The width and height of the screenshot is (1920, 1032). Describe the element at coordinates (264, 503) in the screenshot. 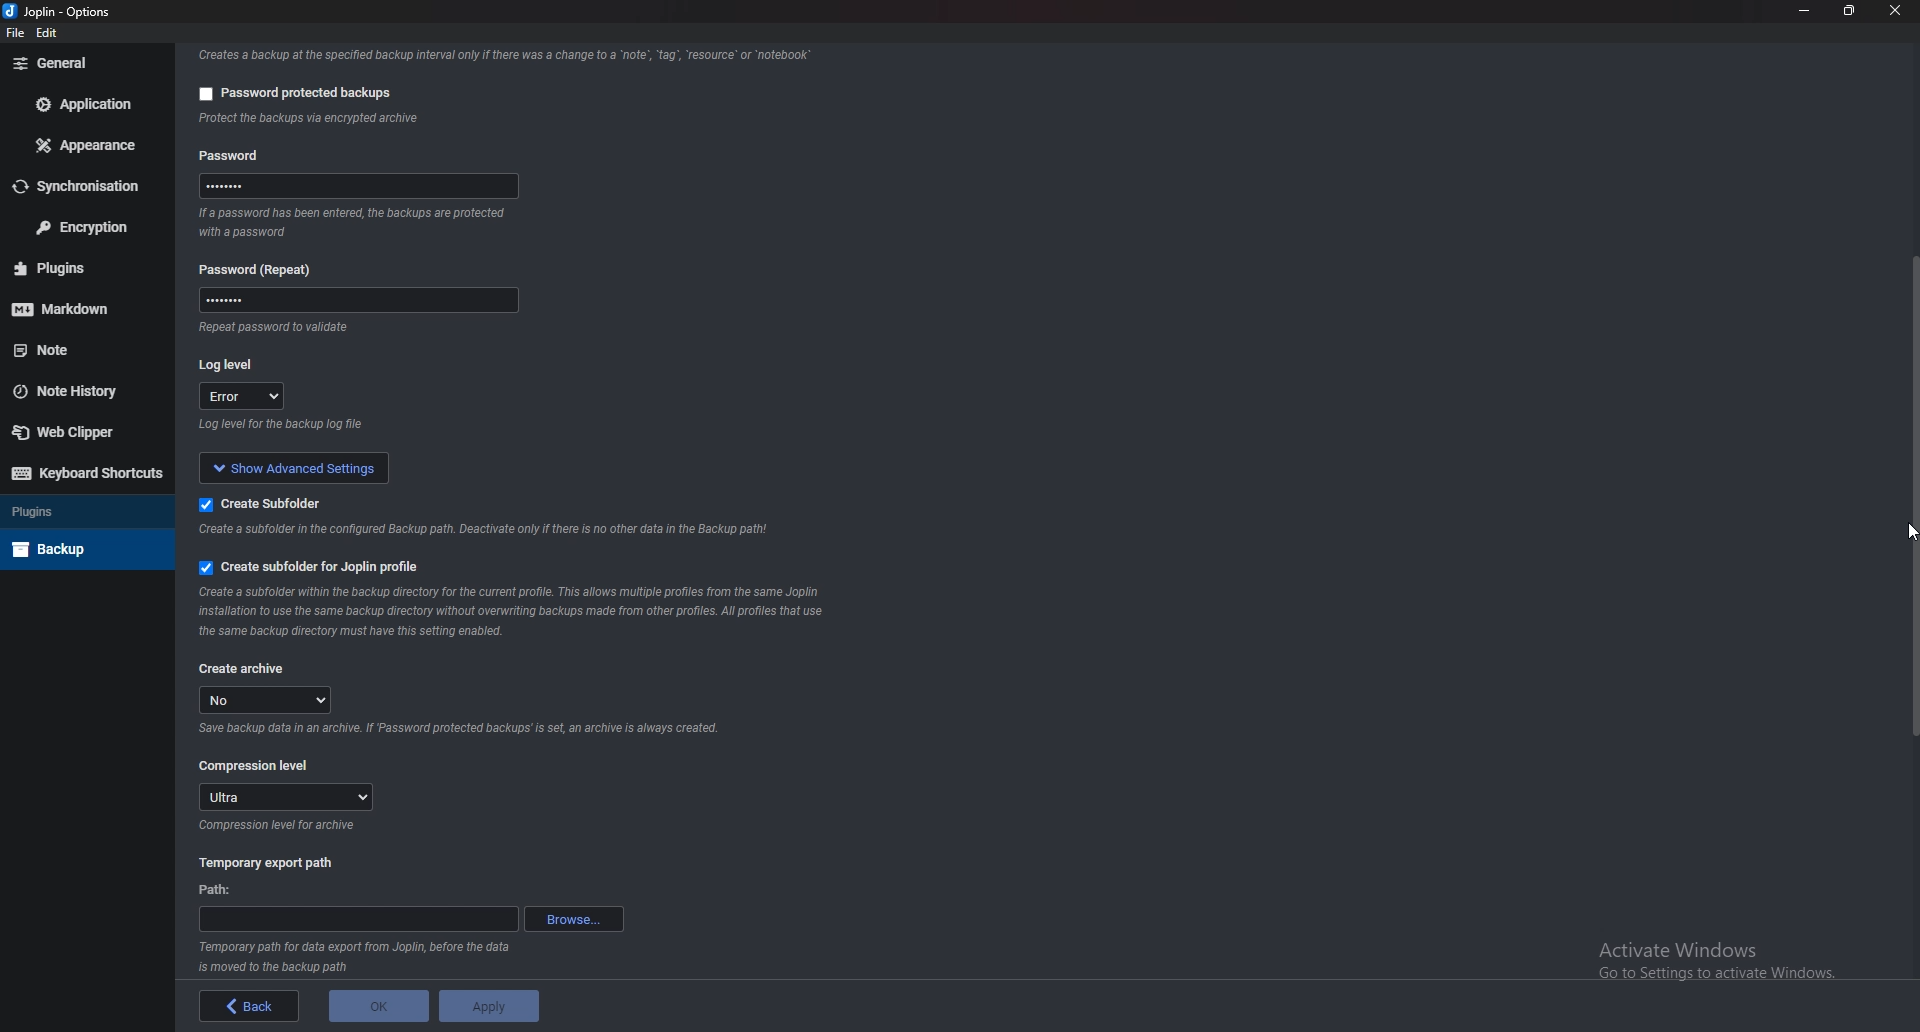

I see `create subfolder` at that location.